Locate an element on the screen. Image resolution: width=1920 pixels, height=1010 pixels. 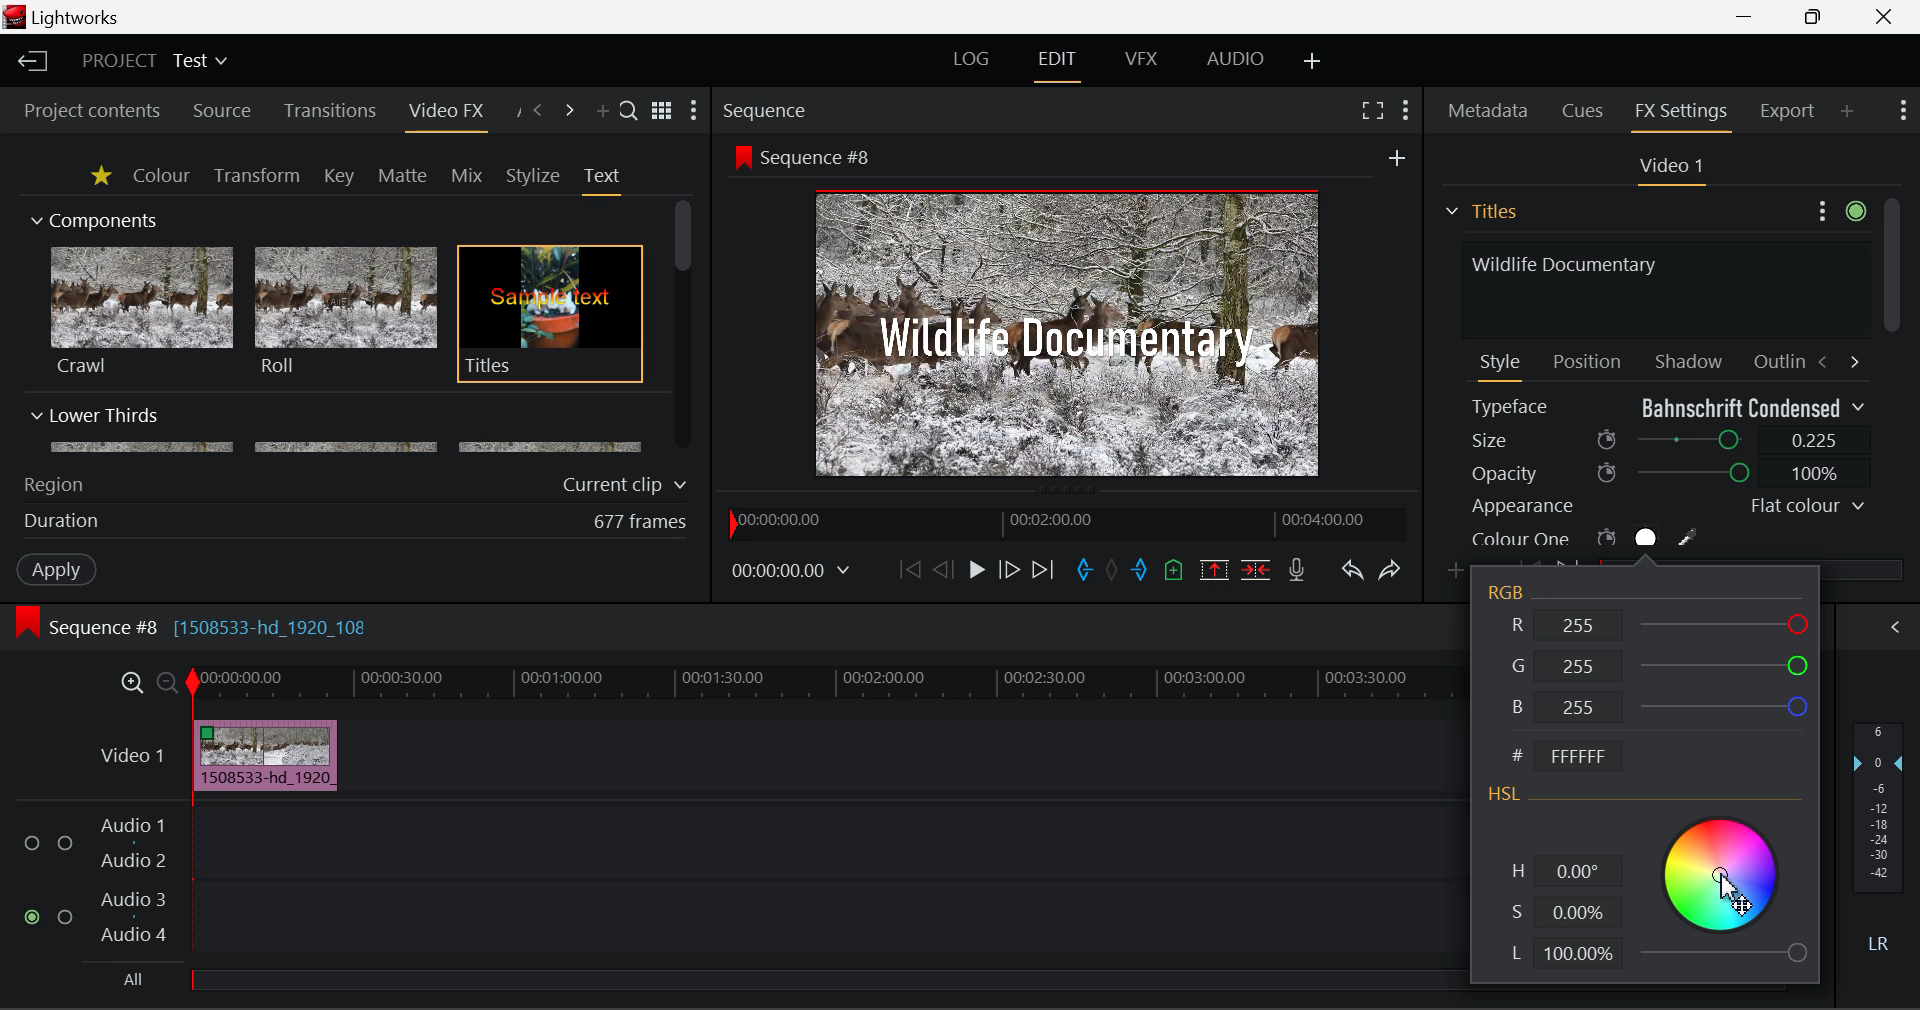
Color Selector is located at coordinates (1722, 887).